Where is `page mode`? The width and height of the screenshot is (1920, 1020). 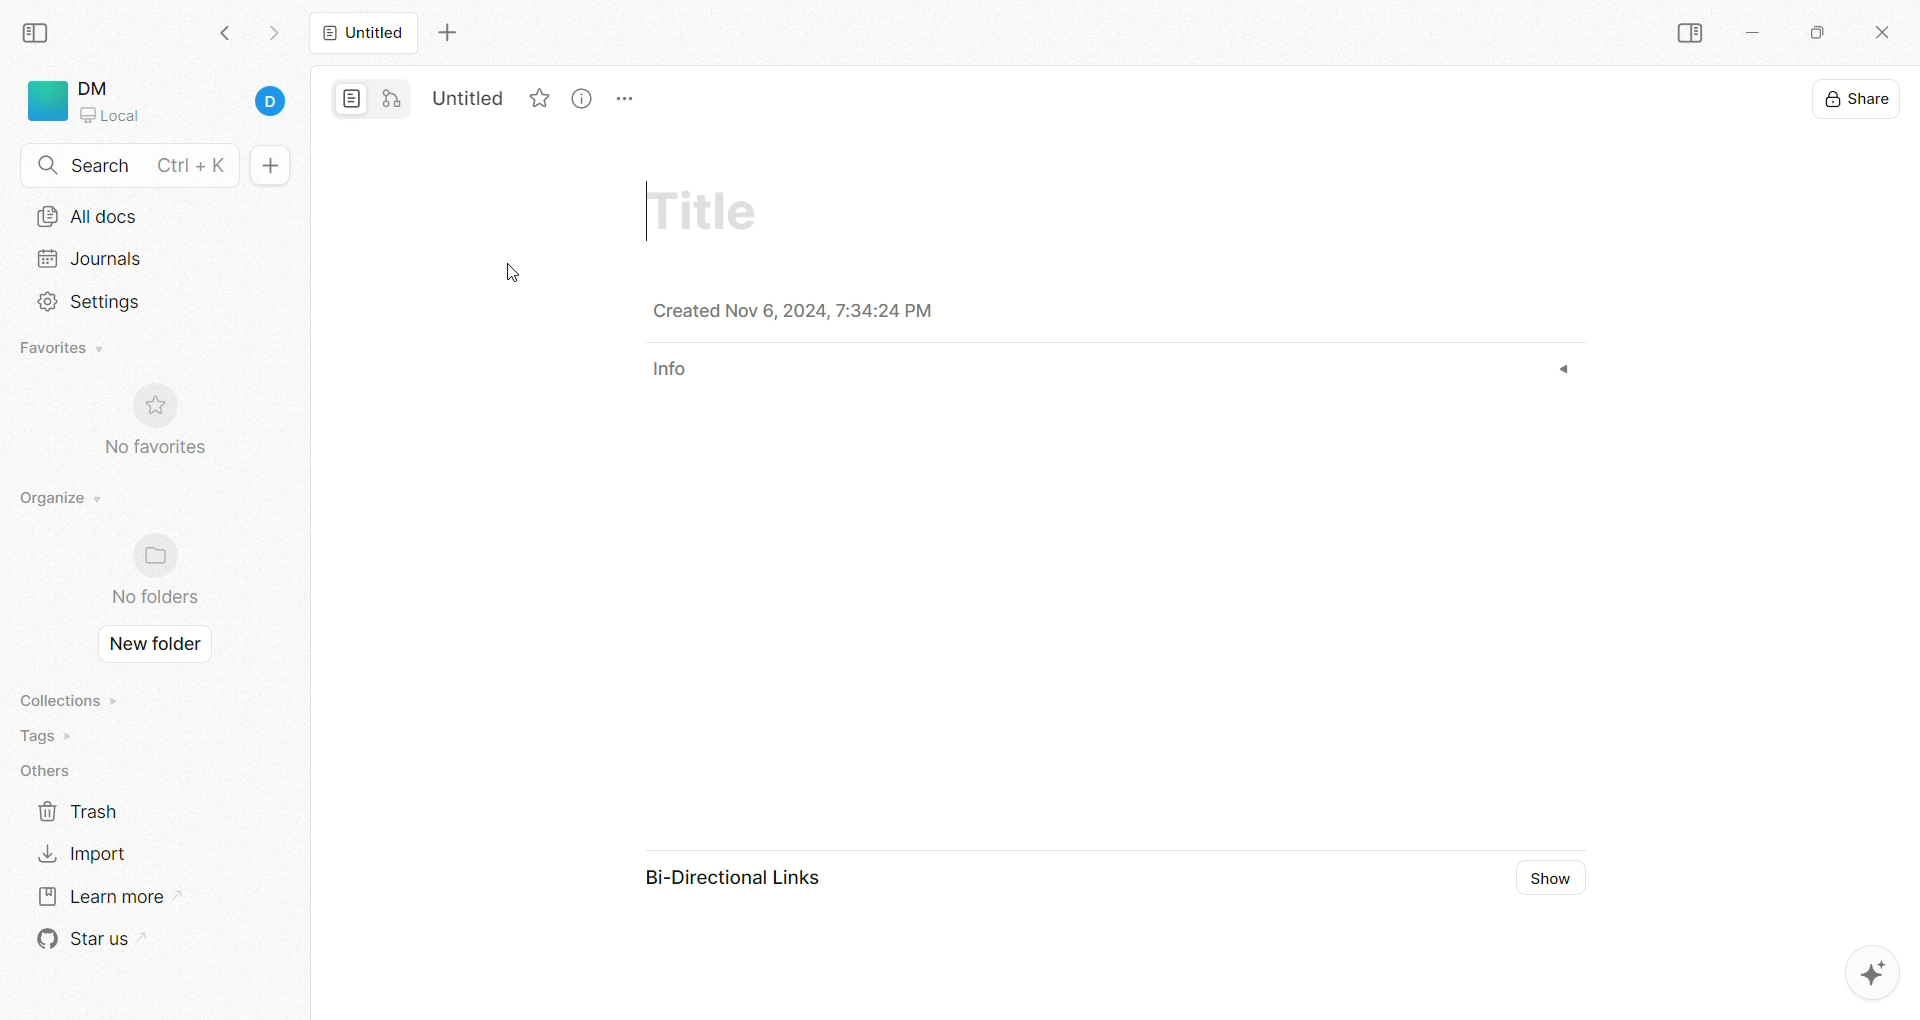 page mode is located at coordinates (353, 101).